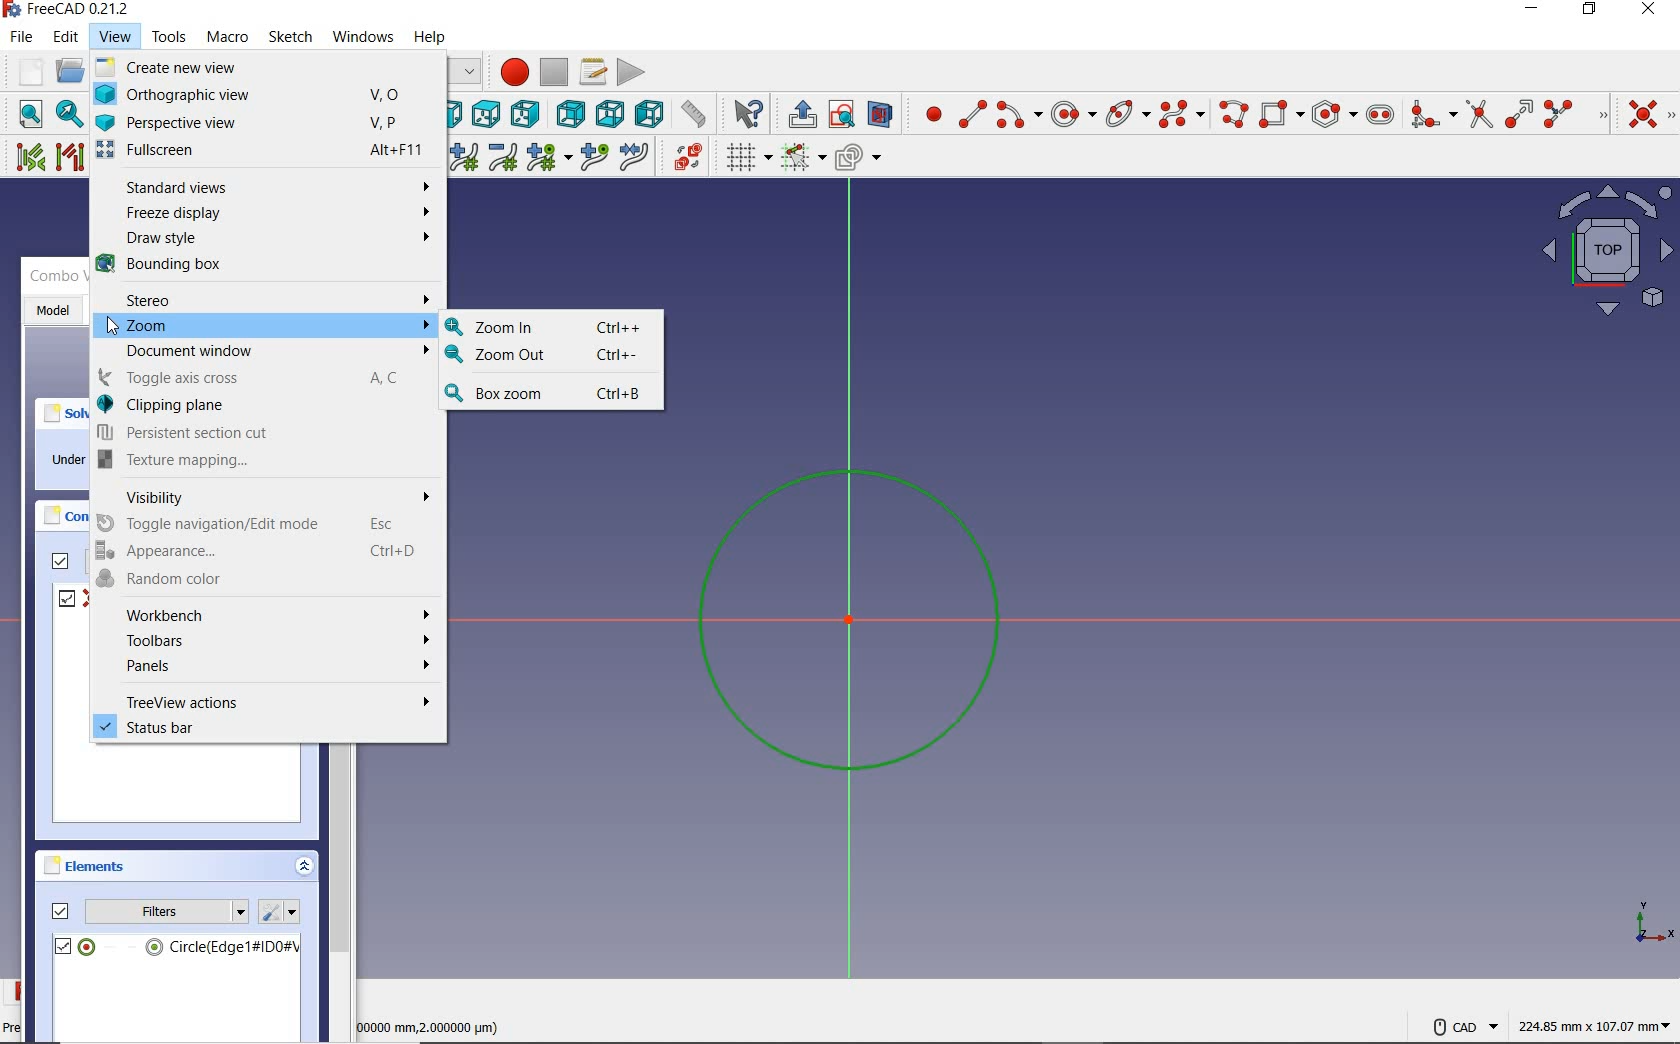 This screenshot has width=1680, height=1044. I want to click on Panels , so click(267, 667).